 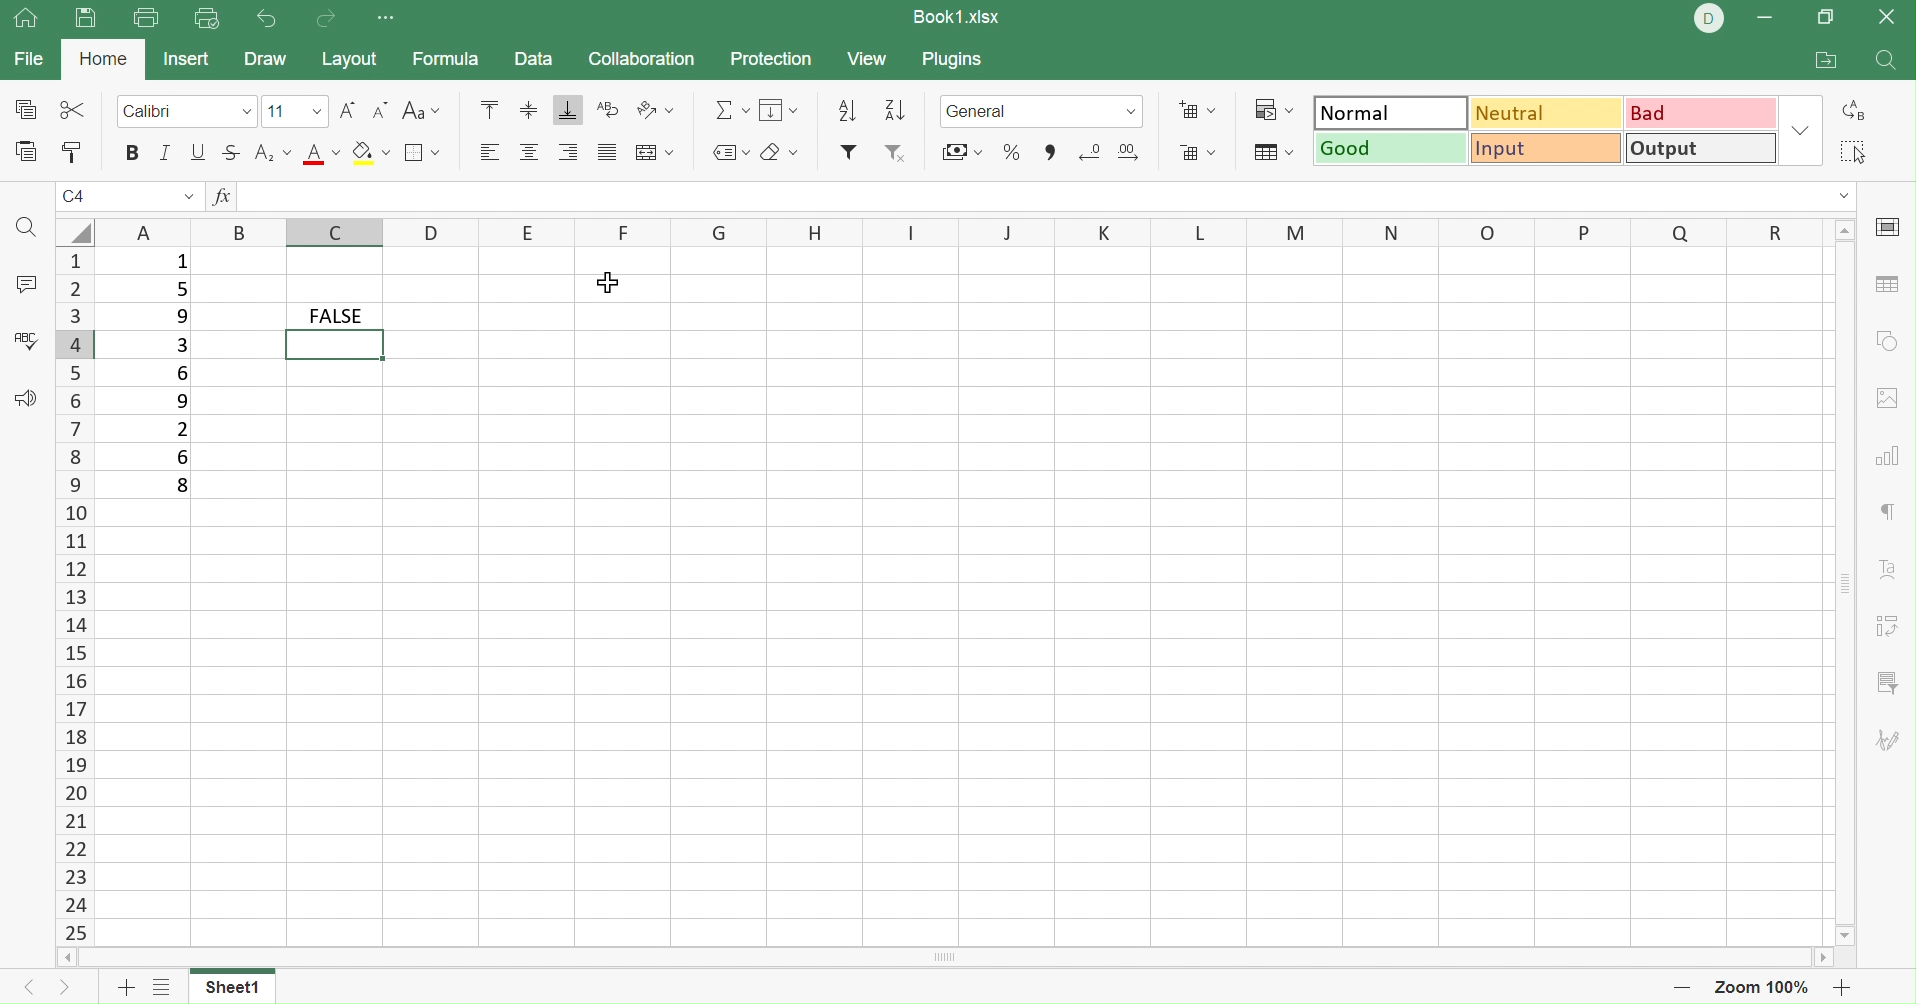 What do you see at coordinates (28, 229) in the screenshot?
I see `Find` at bounding box center [28, 229].